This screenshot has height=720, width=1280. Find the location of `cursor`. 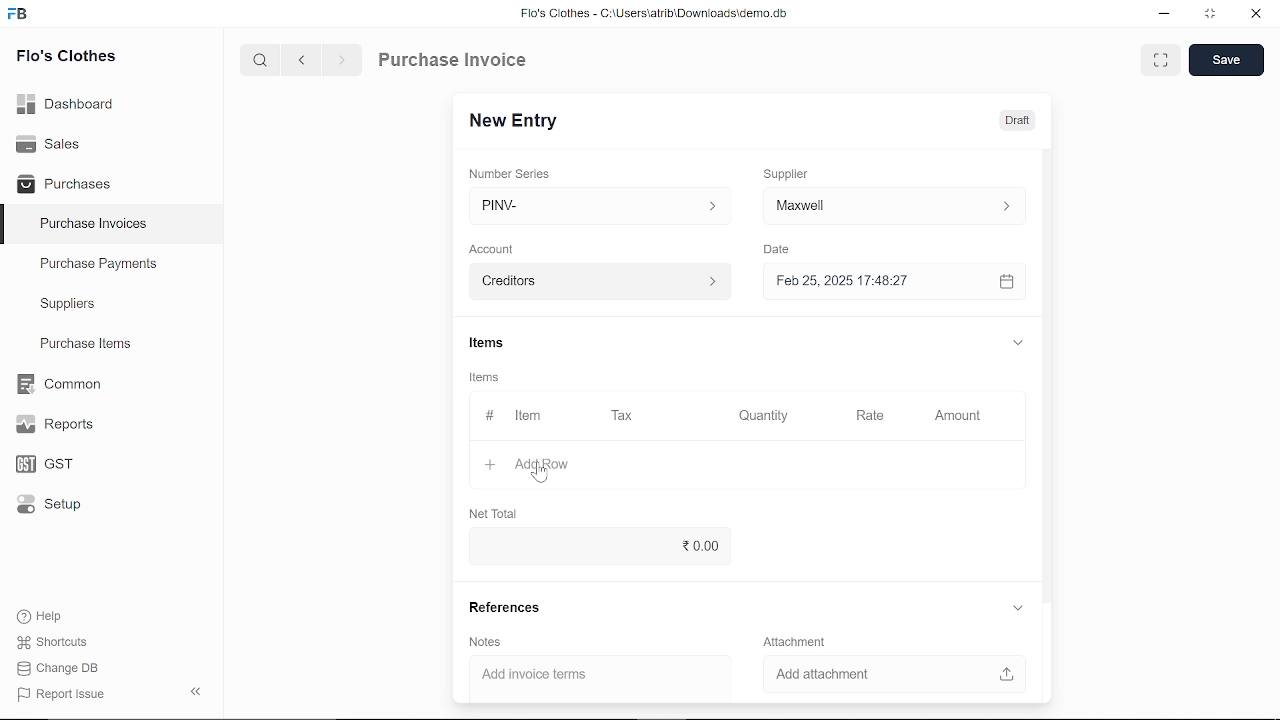

cursor is located at coordinates (537, 475).